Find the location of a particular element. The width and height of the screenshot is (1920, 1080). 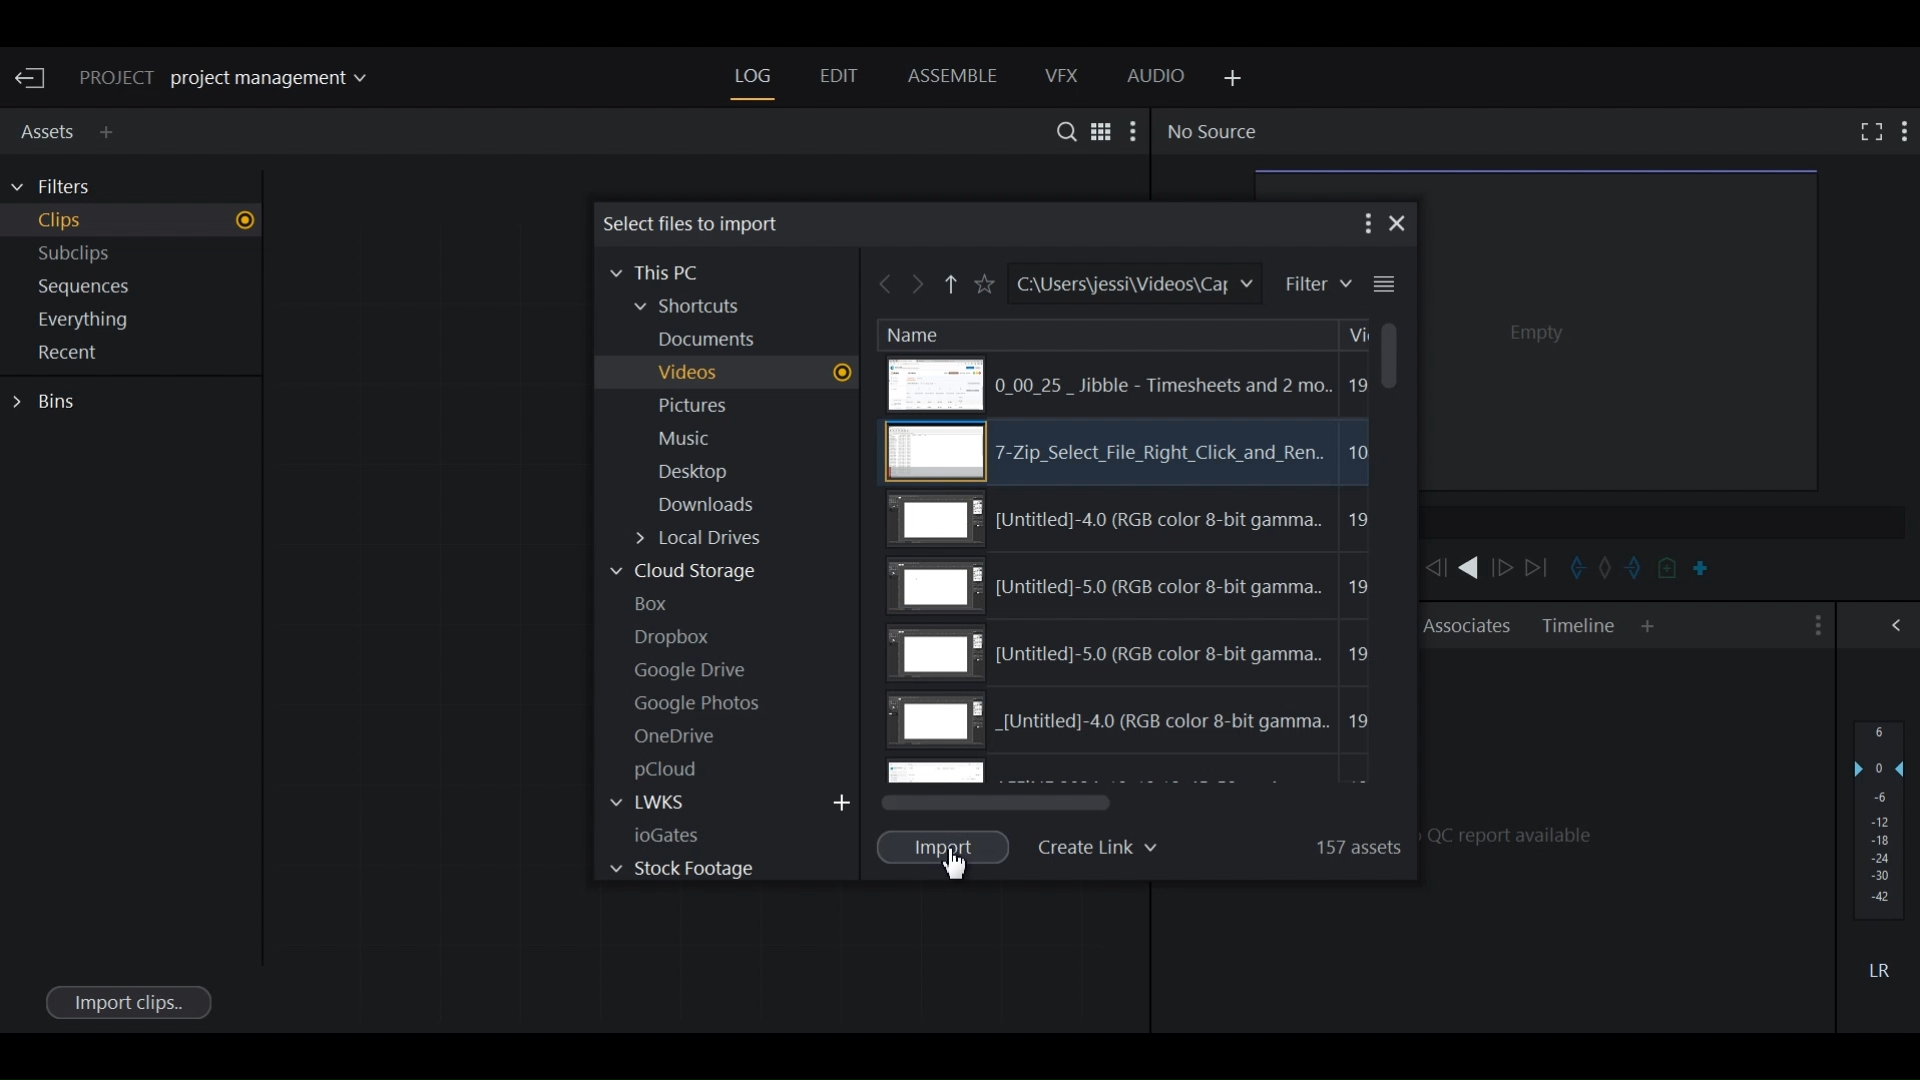

Click to go to the parent folder is located at coordinates (952, 288).